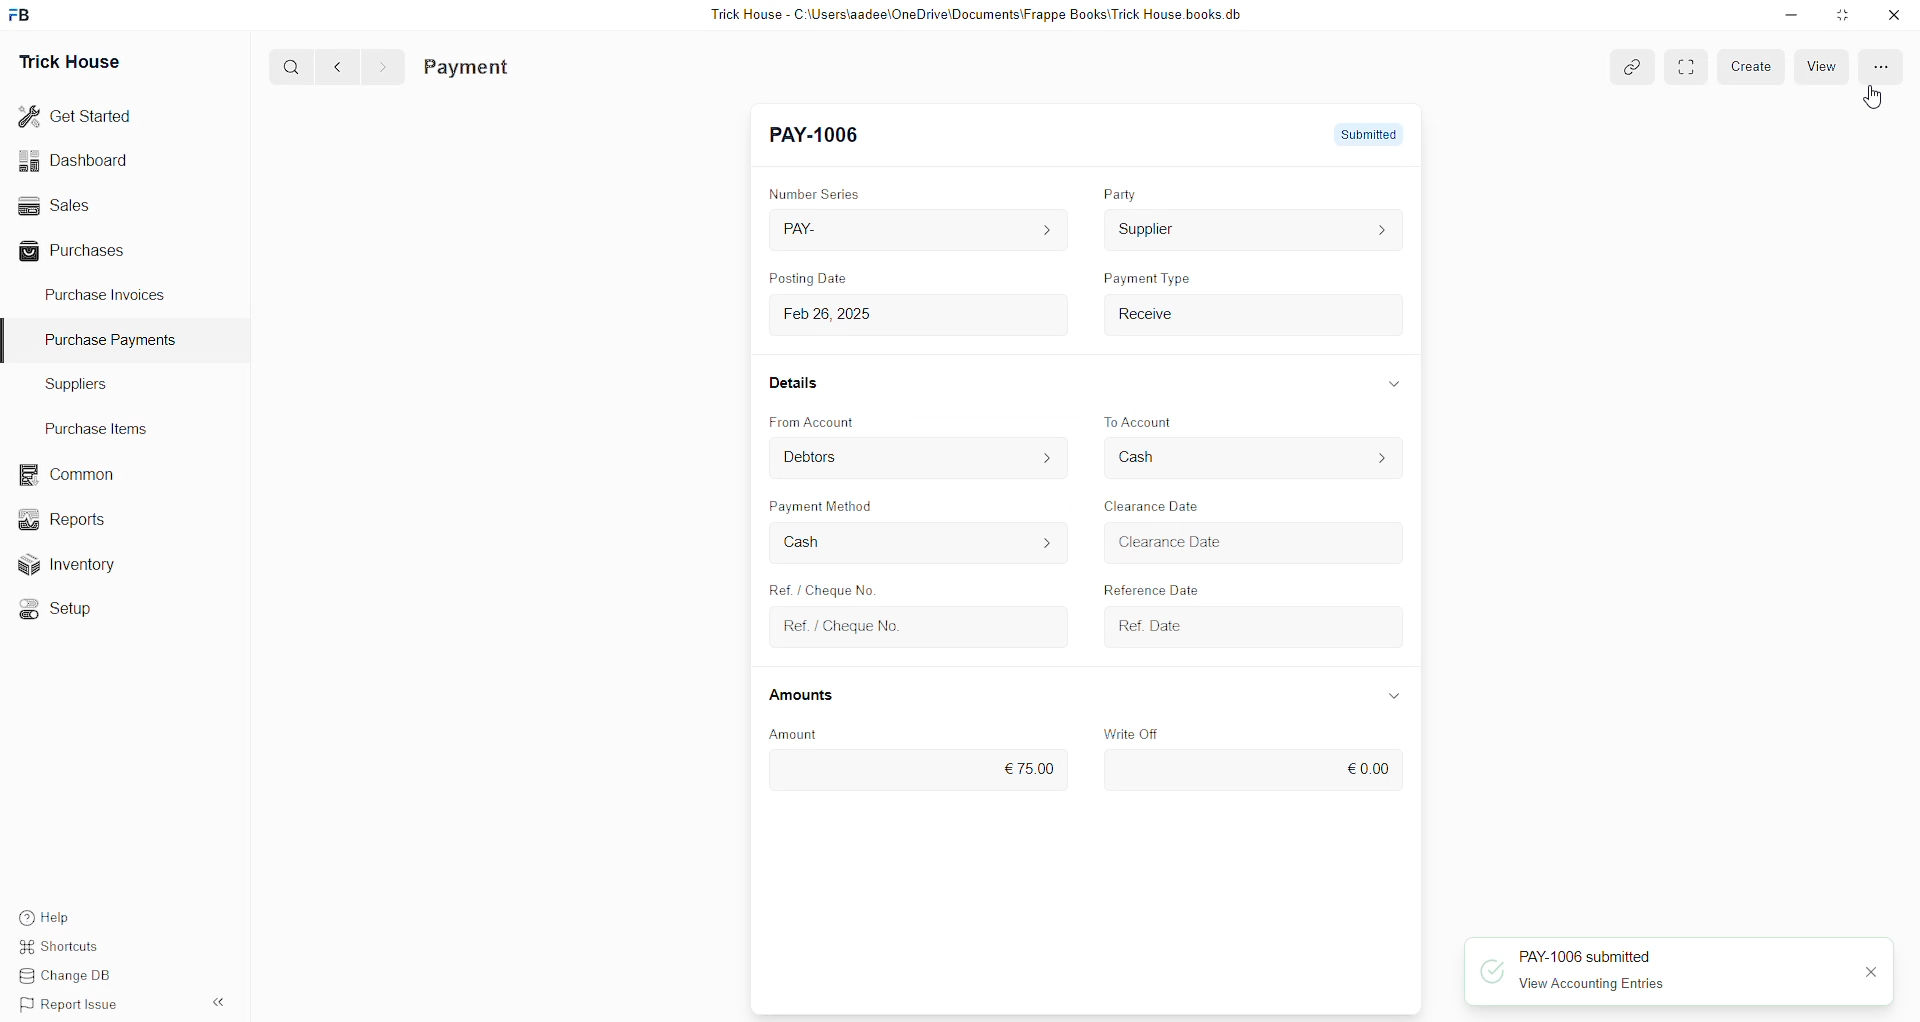  What do you see at coordinates (1350, 132) in the screenshot?
I see `submitted` at bounding box center [1350, 132].